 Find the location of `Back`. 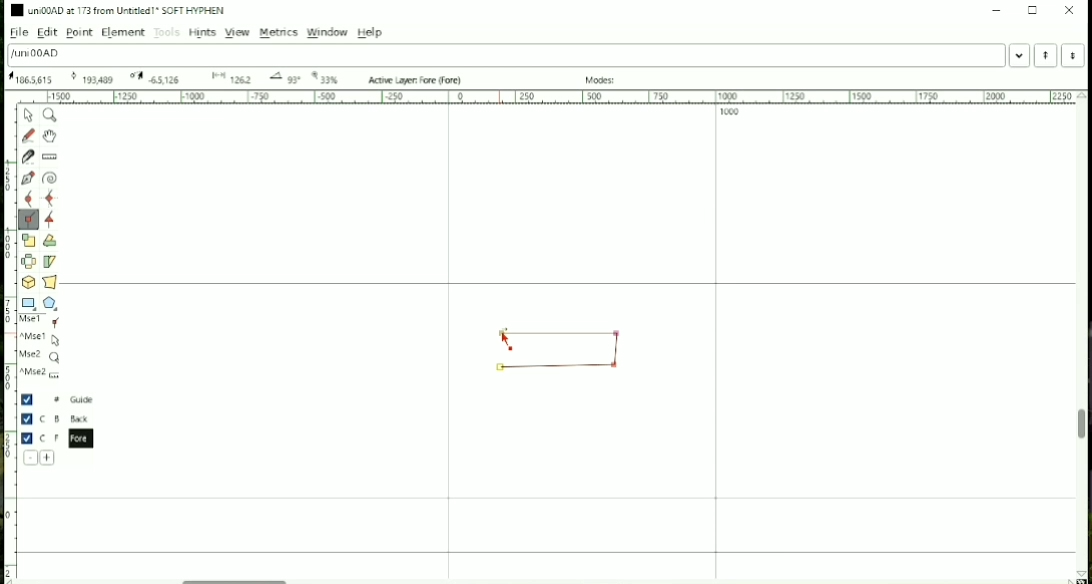

Back is located at coordinates (58, 418).